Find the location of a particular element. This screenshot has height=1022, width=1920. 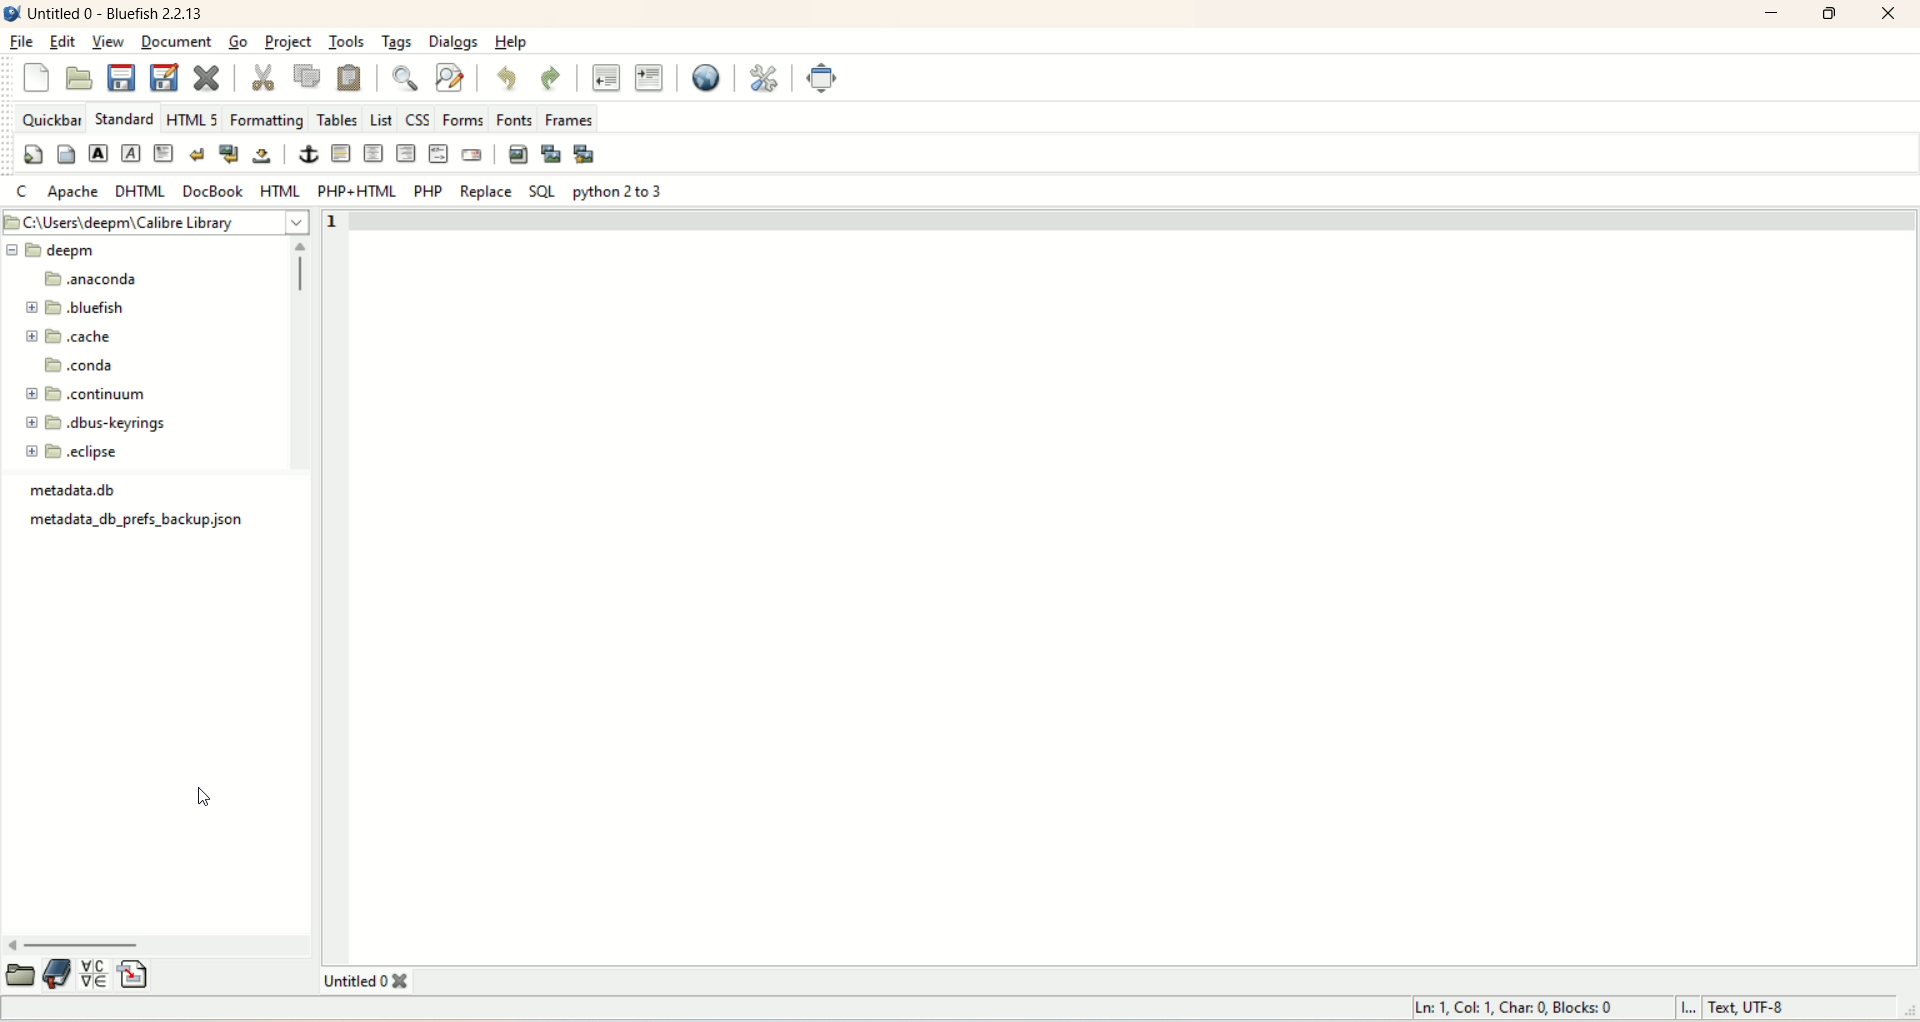

1 is located at coordinates (334, 218).